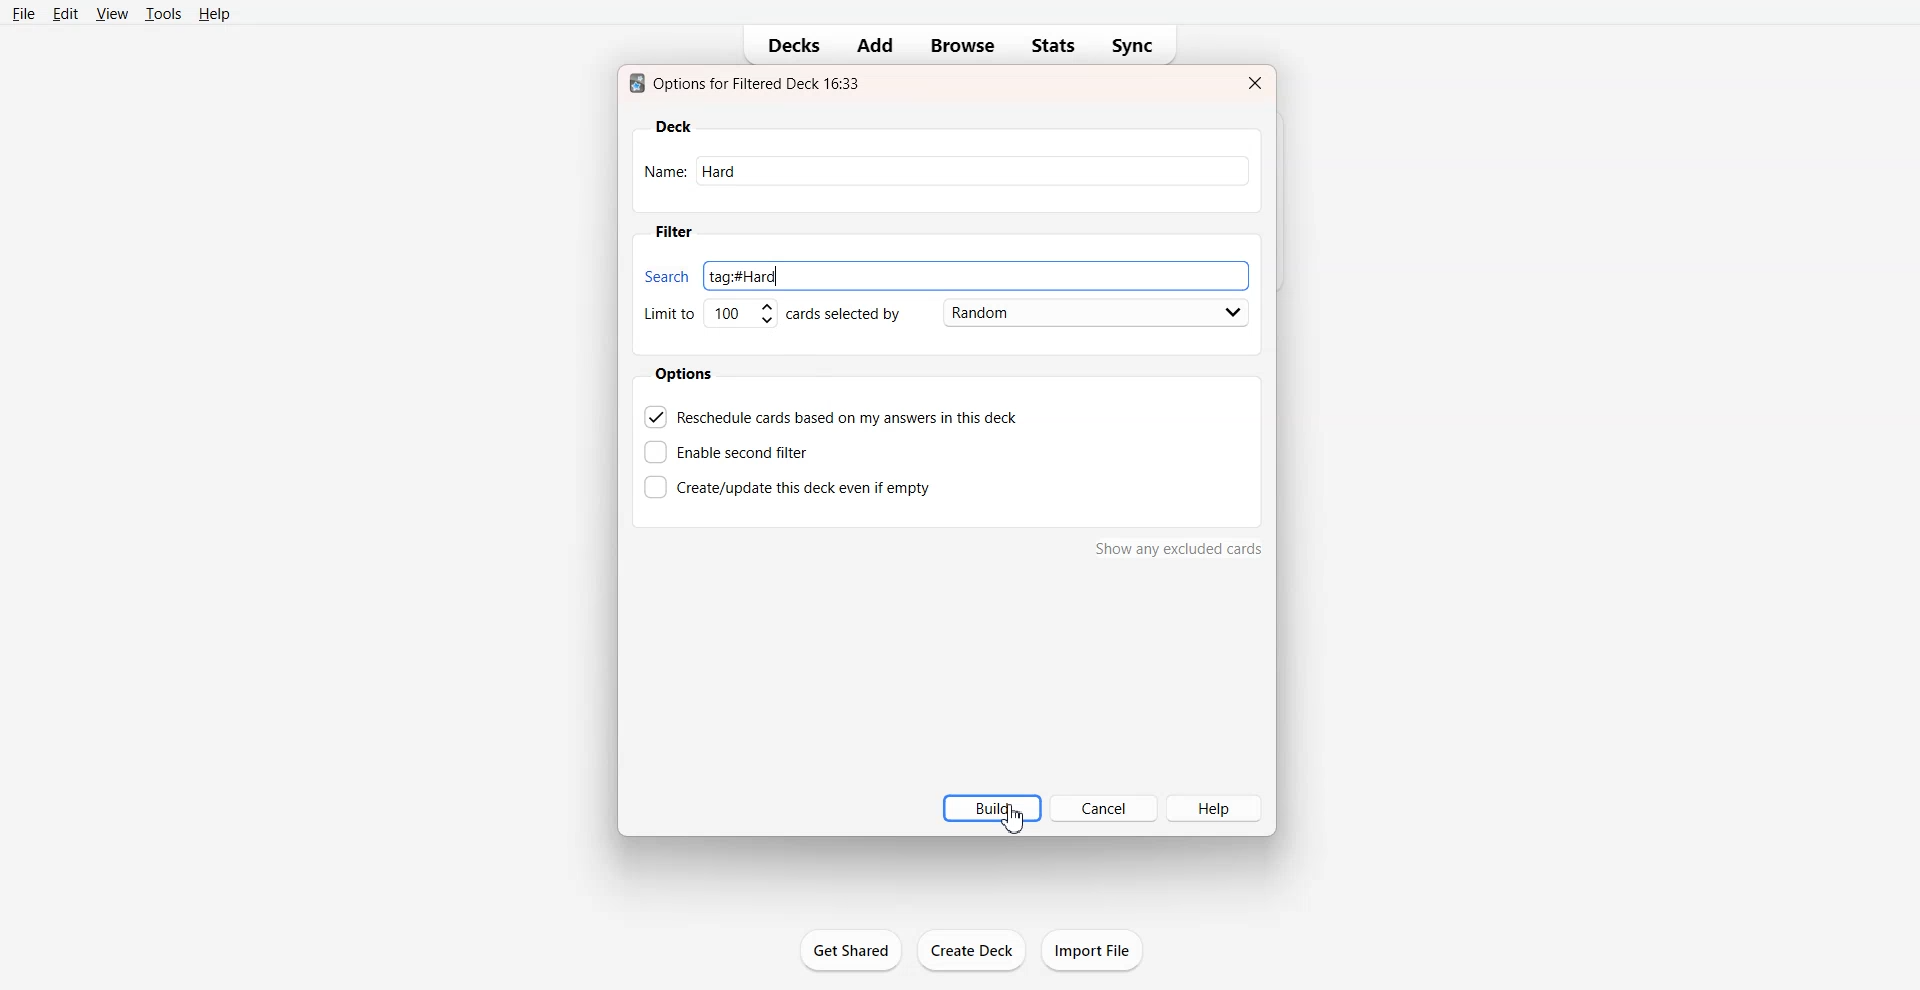 The image size is (1920, 990). I want to click on Tools, so click(163, 13).